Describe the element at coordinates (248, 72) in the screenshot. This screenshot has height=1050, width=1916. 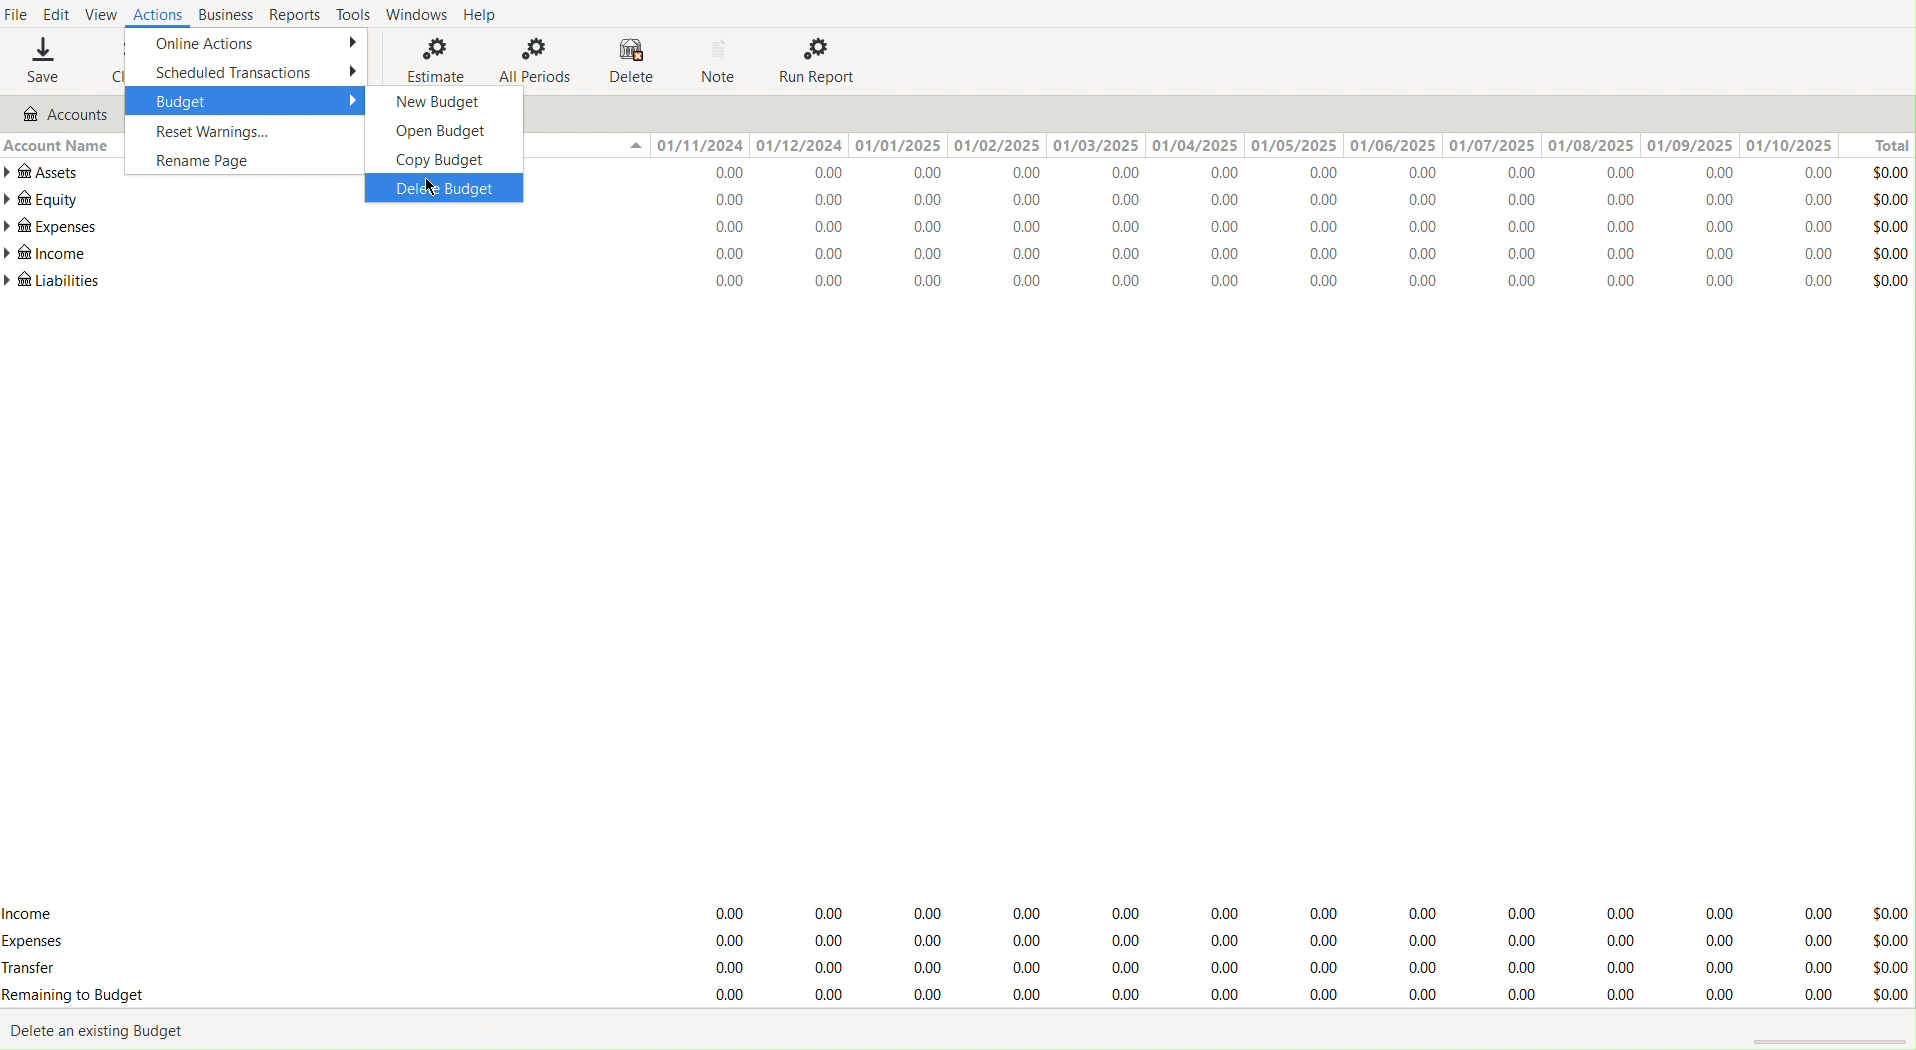
I see `Scheduled Transactions` at that location.